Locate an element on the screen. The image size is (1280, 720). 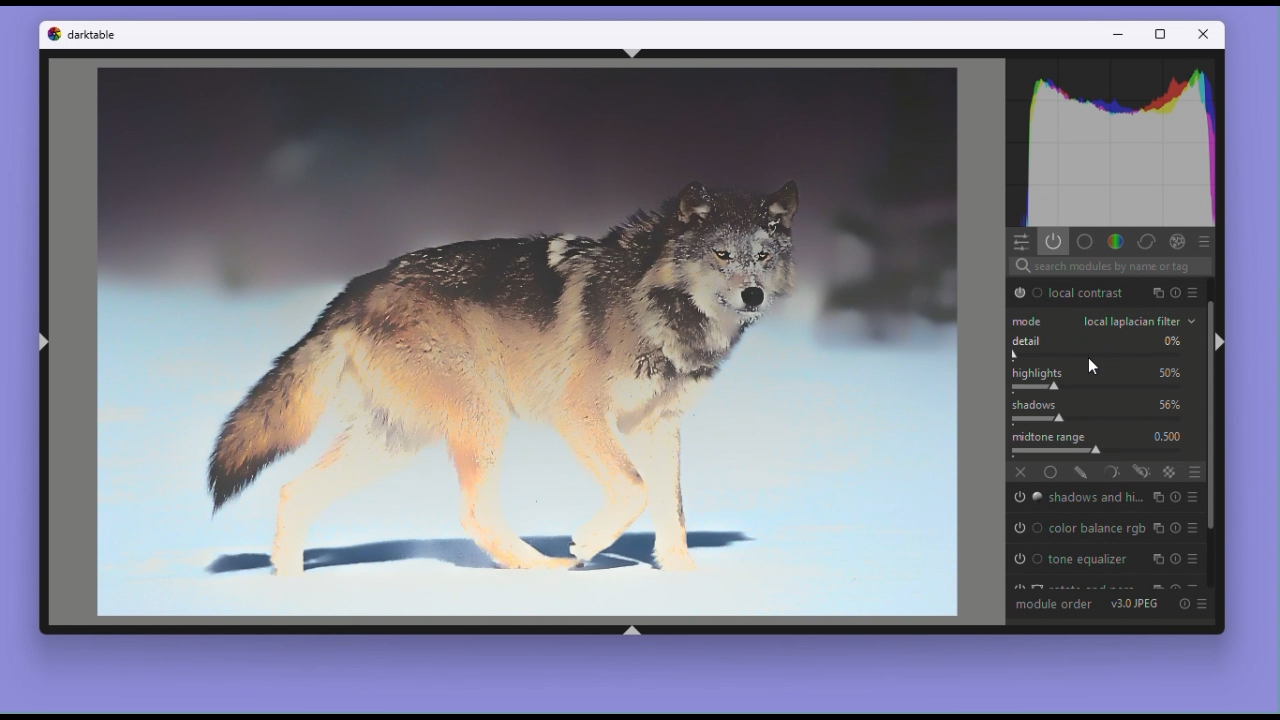
Uniformly is located at coordinates (1052, 473).